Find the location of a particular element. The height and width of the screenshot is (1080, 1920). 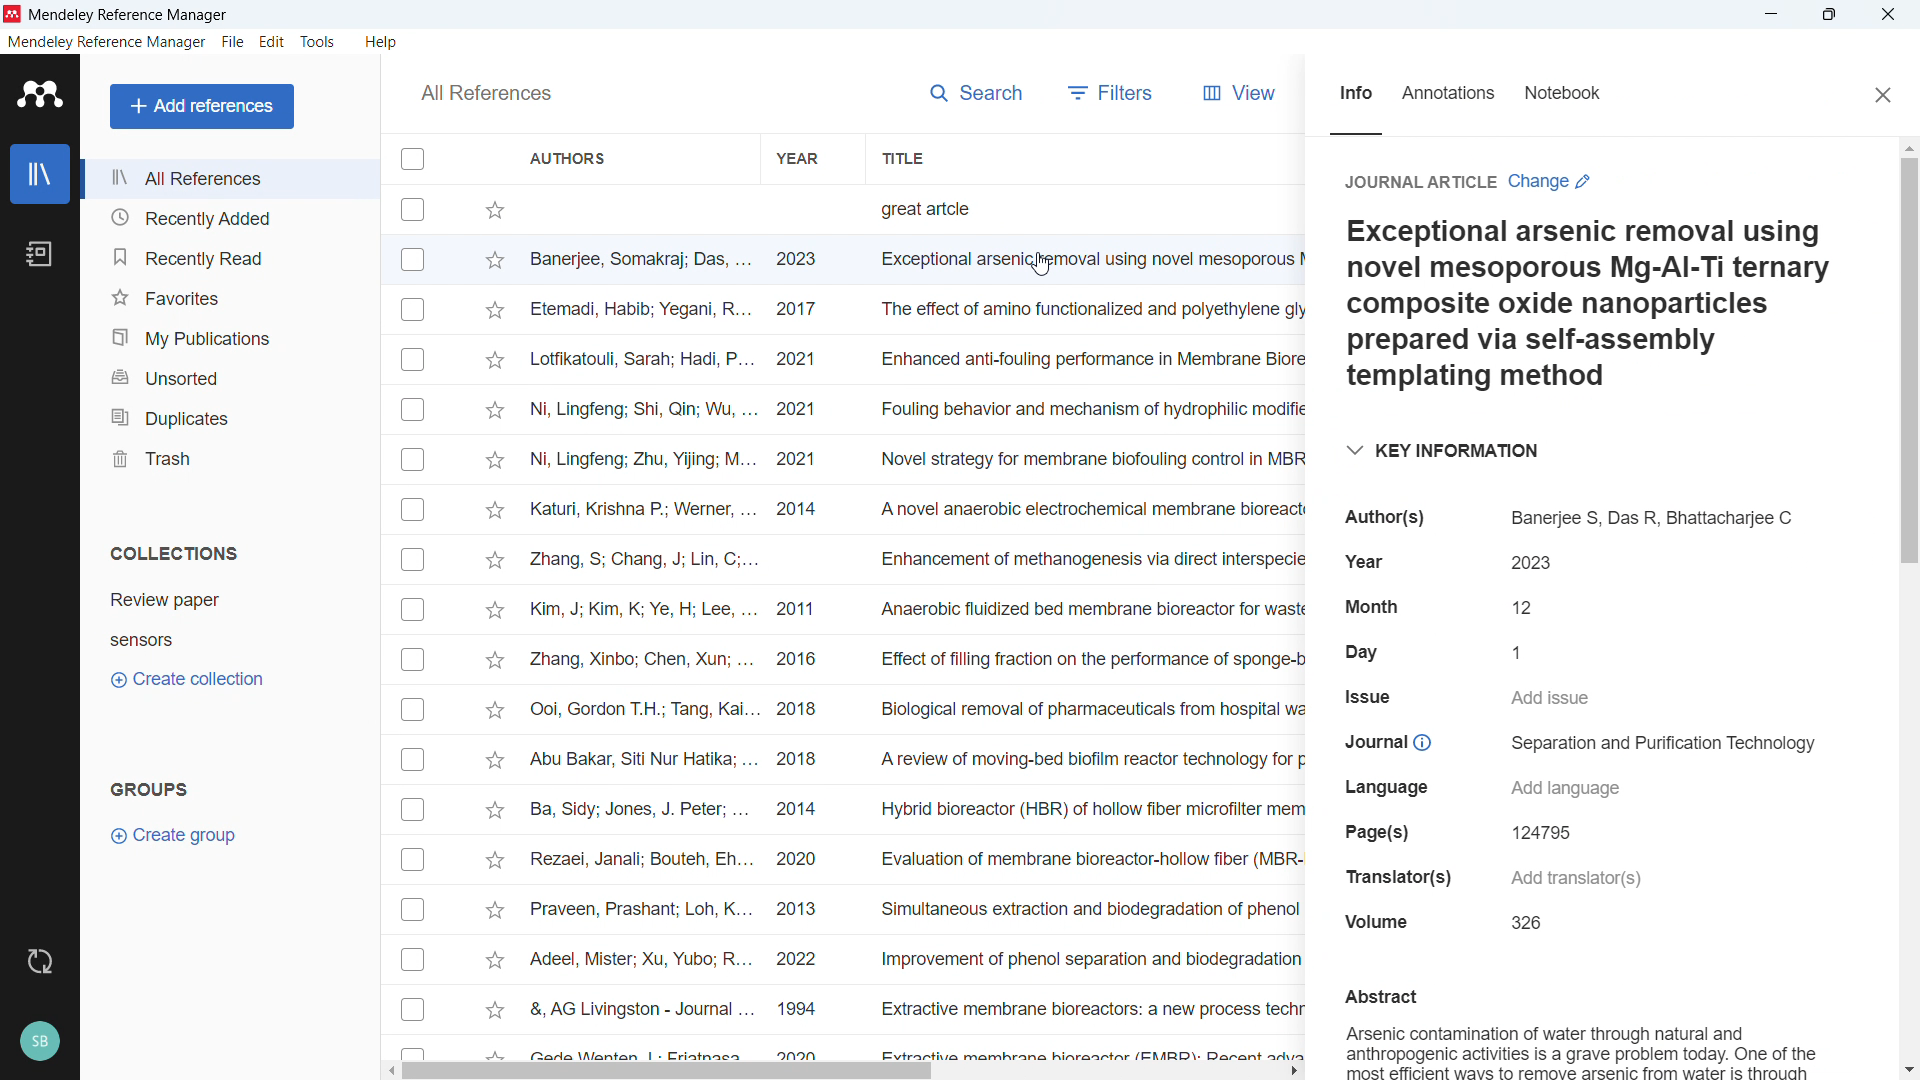

Collection 2  is located at coordinates (141, 640).